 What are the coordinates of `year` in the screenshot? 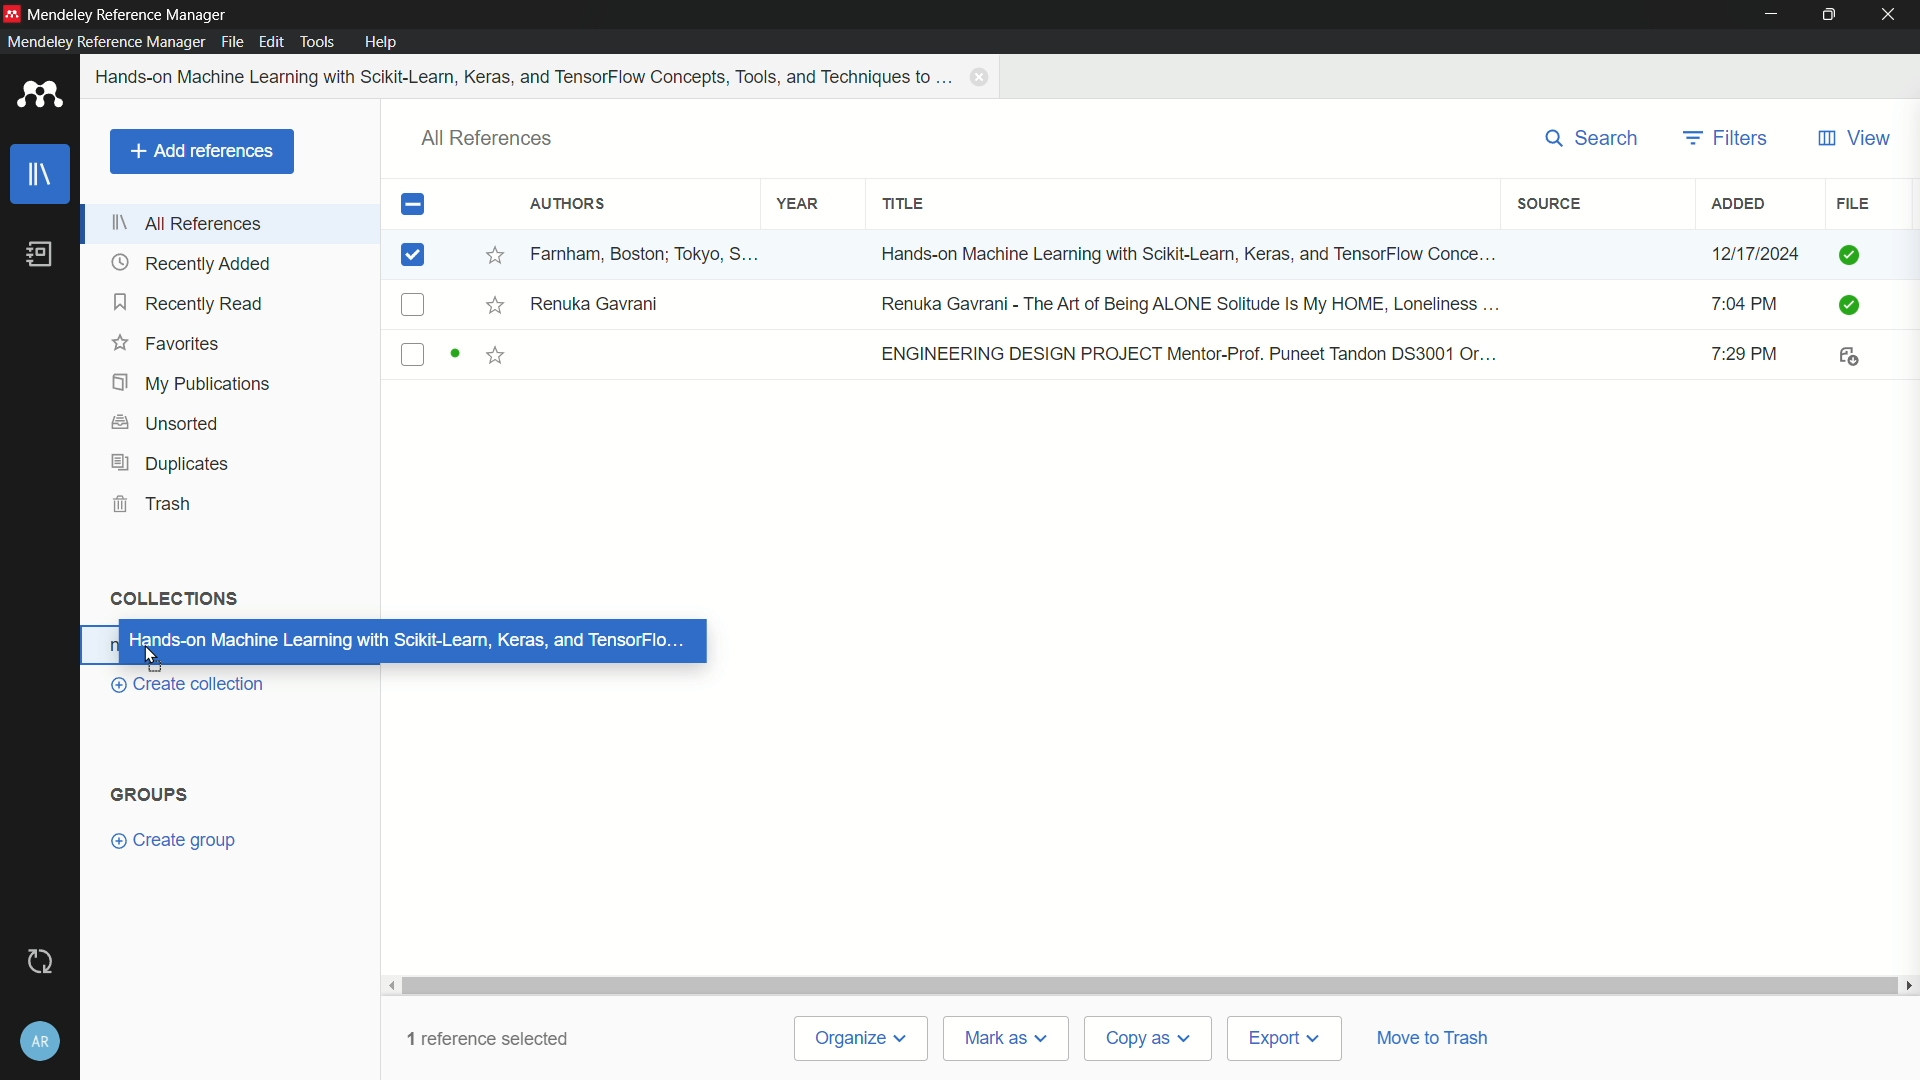 It's located at (799, 204).